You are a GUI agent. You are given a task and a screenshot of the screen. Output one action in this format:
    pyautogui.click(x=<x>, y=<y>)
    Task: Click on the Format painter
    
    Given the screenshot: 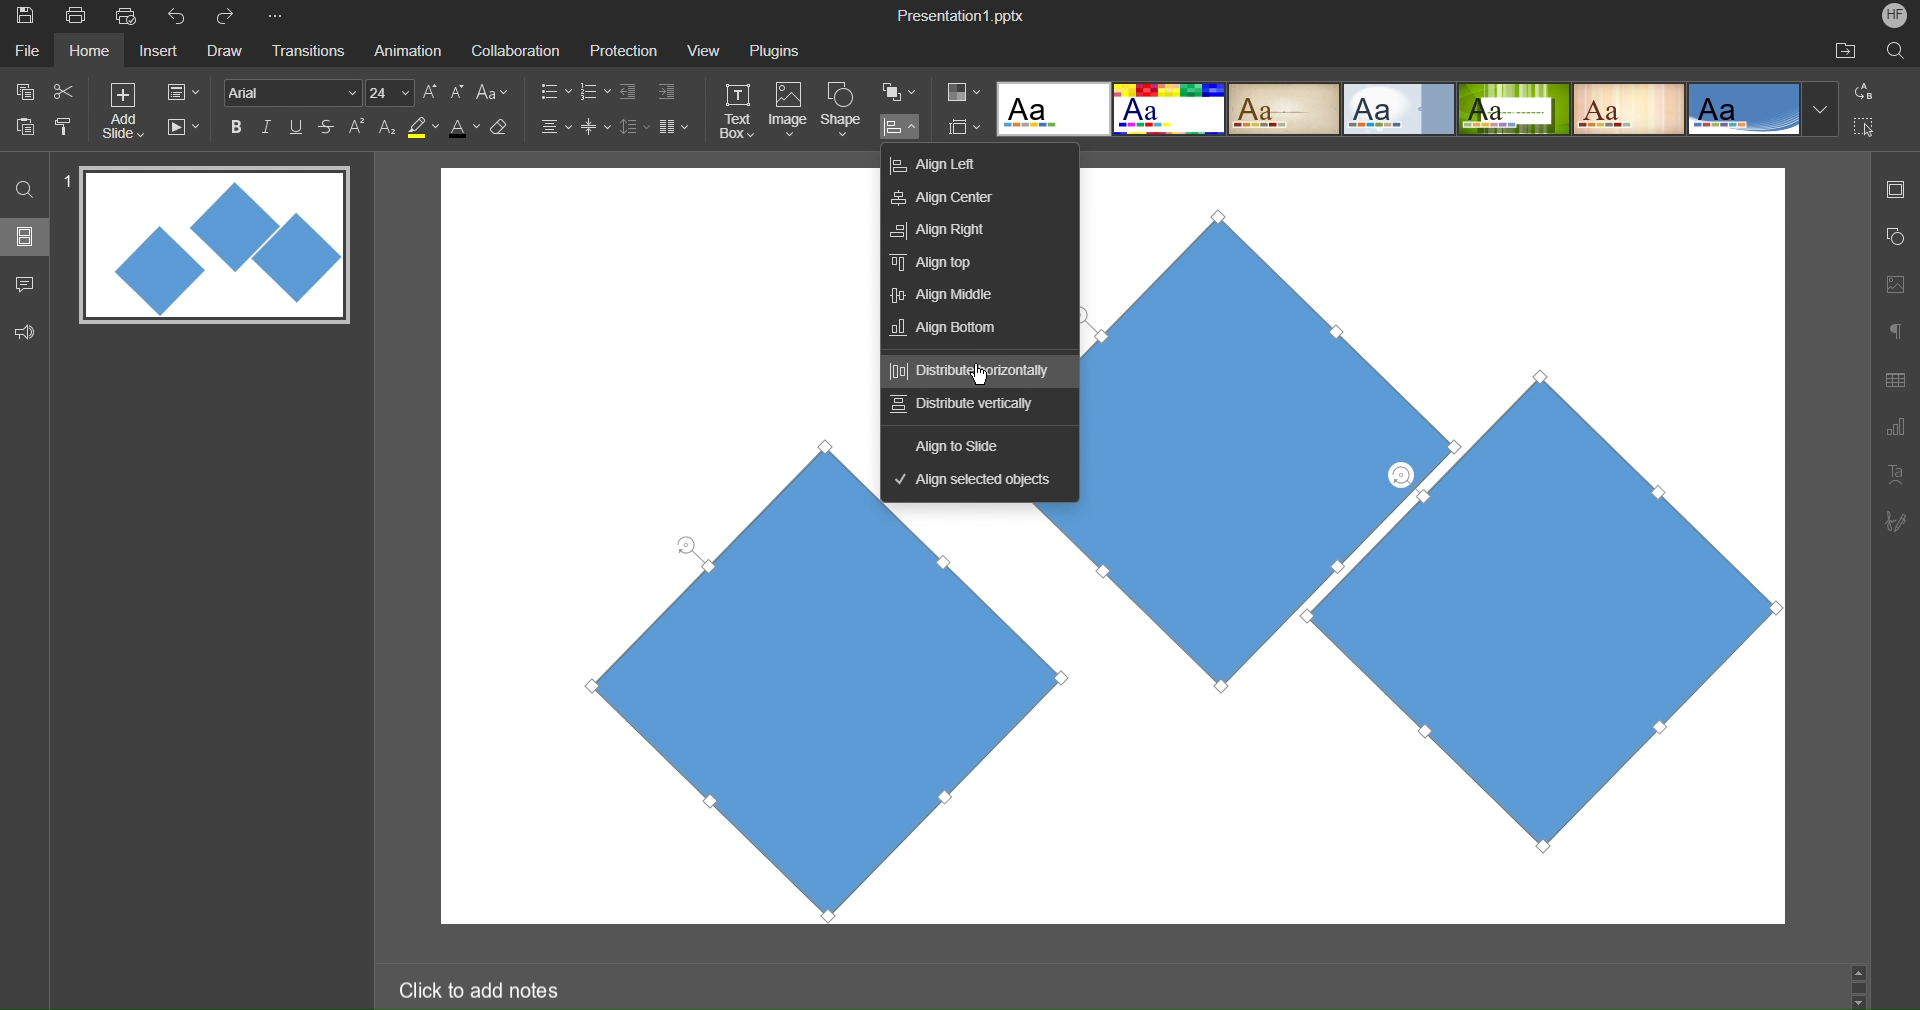 What is the action you would take?
    pyautogui.click(x=67, y=126)
    